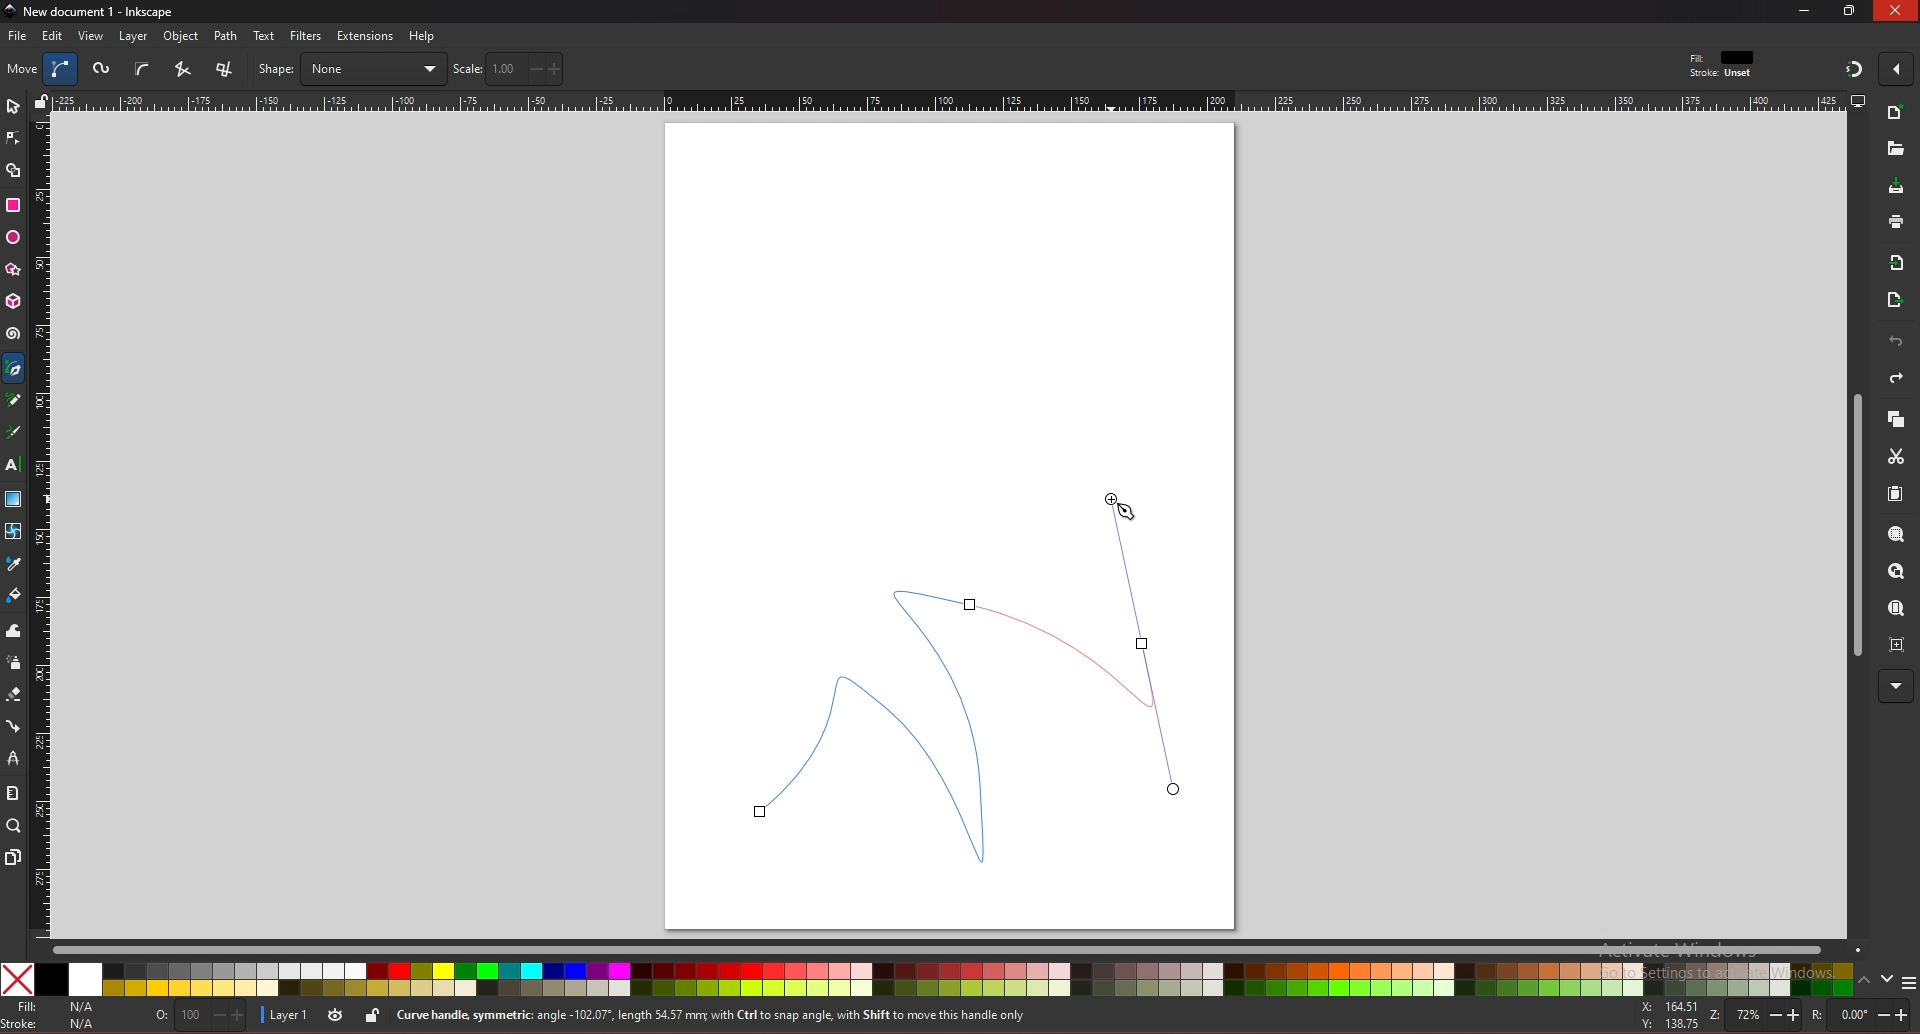 The height and width of the screenshot is (1034, 1920). I want to click on filters, so click(307, 36).